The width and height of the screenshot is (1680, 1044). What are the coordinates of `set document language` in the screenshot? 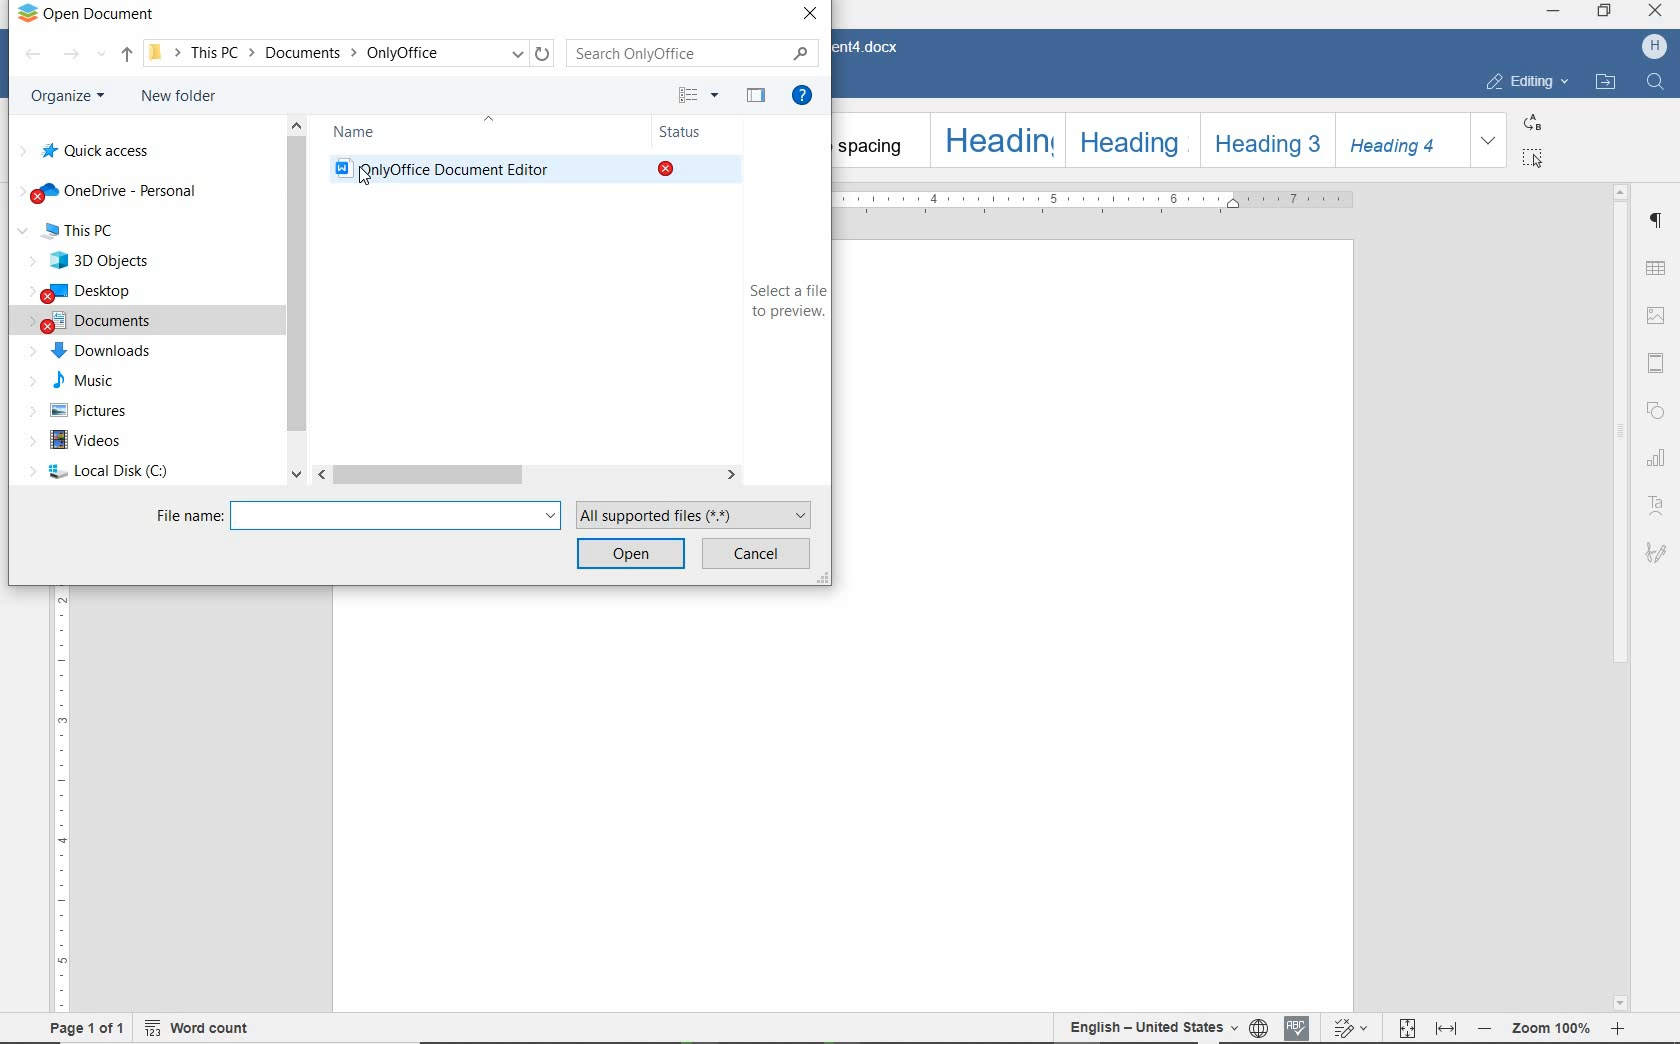 It's located at (1259, 1029).